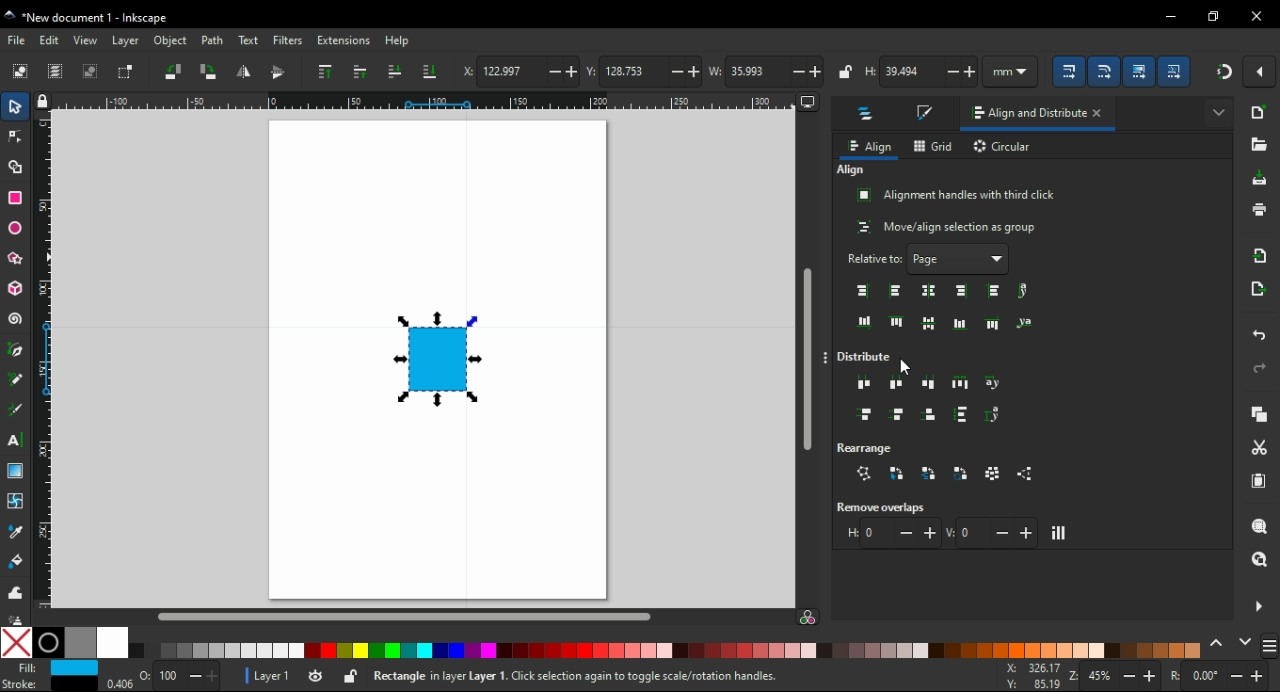  What do you see at coordinates (998, 415) in the screenshot?
I see `distribute text anchors vertically` at bounding box center [998, 415].